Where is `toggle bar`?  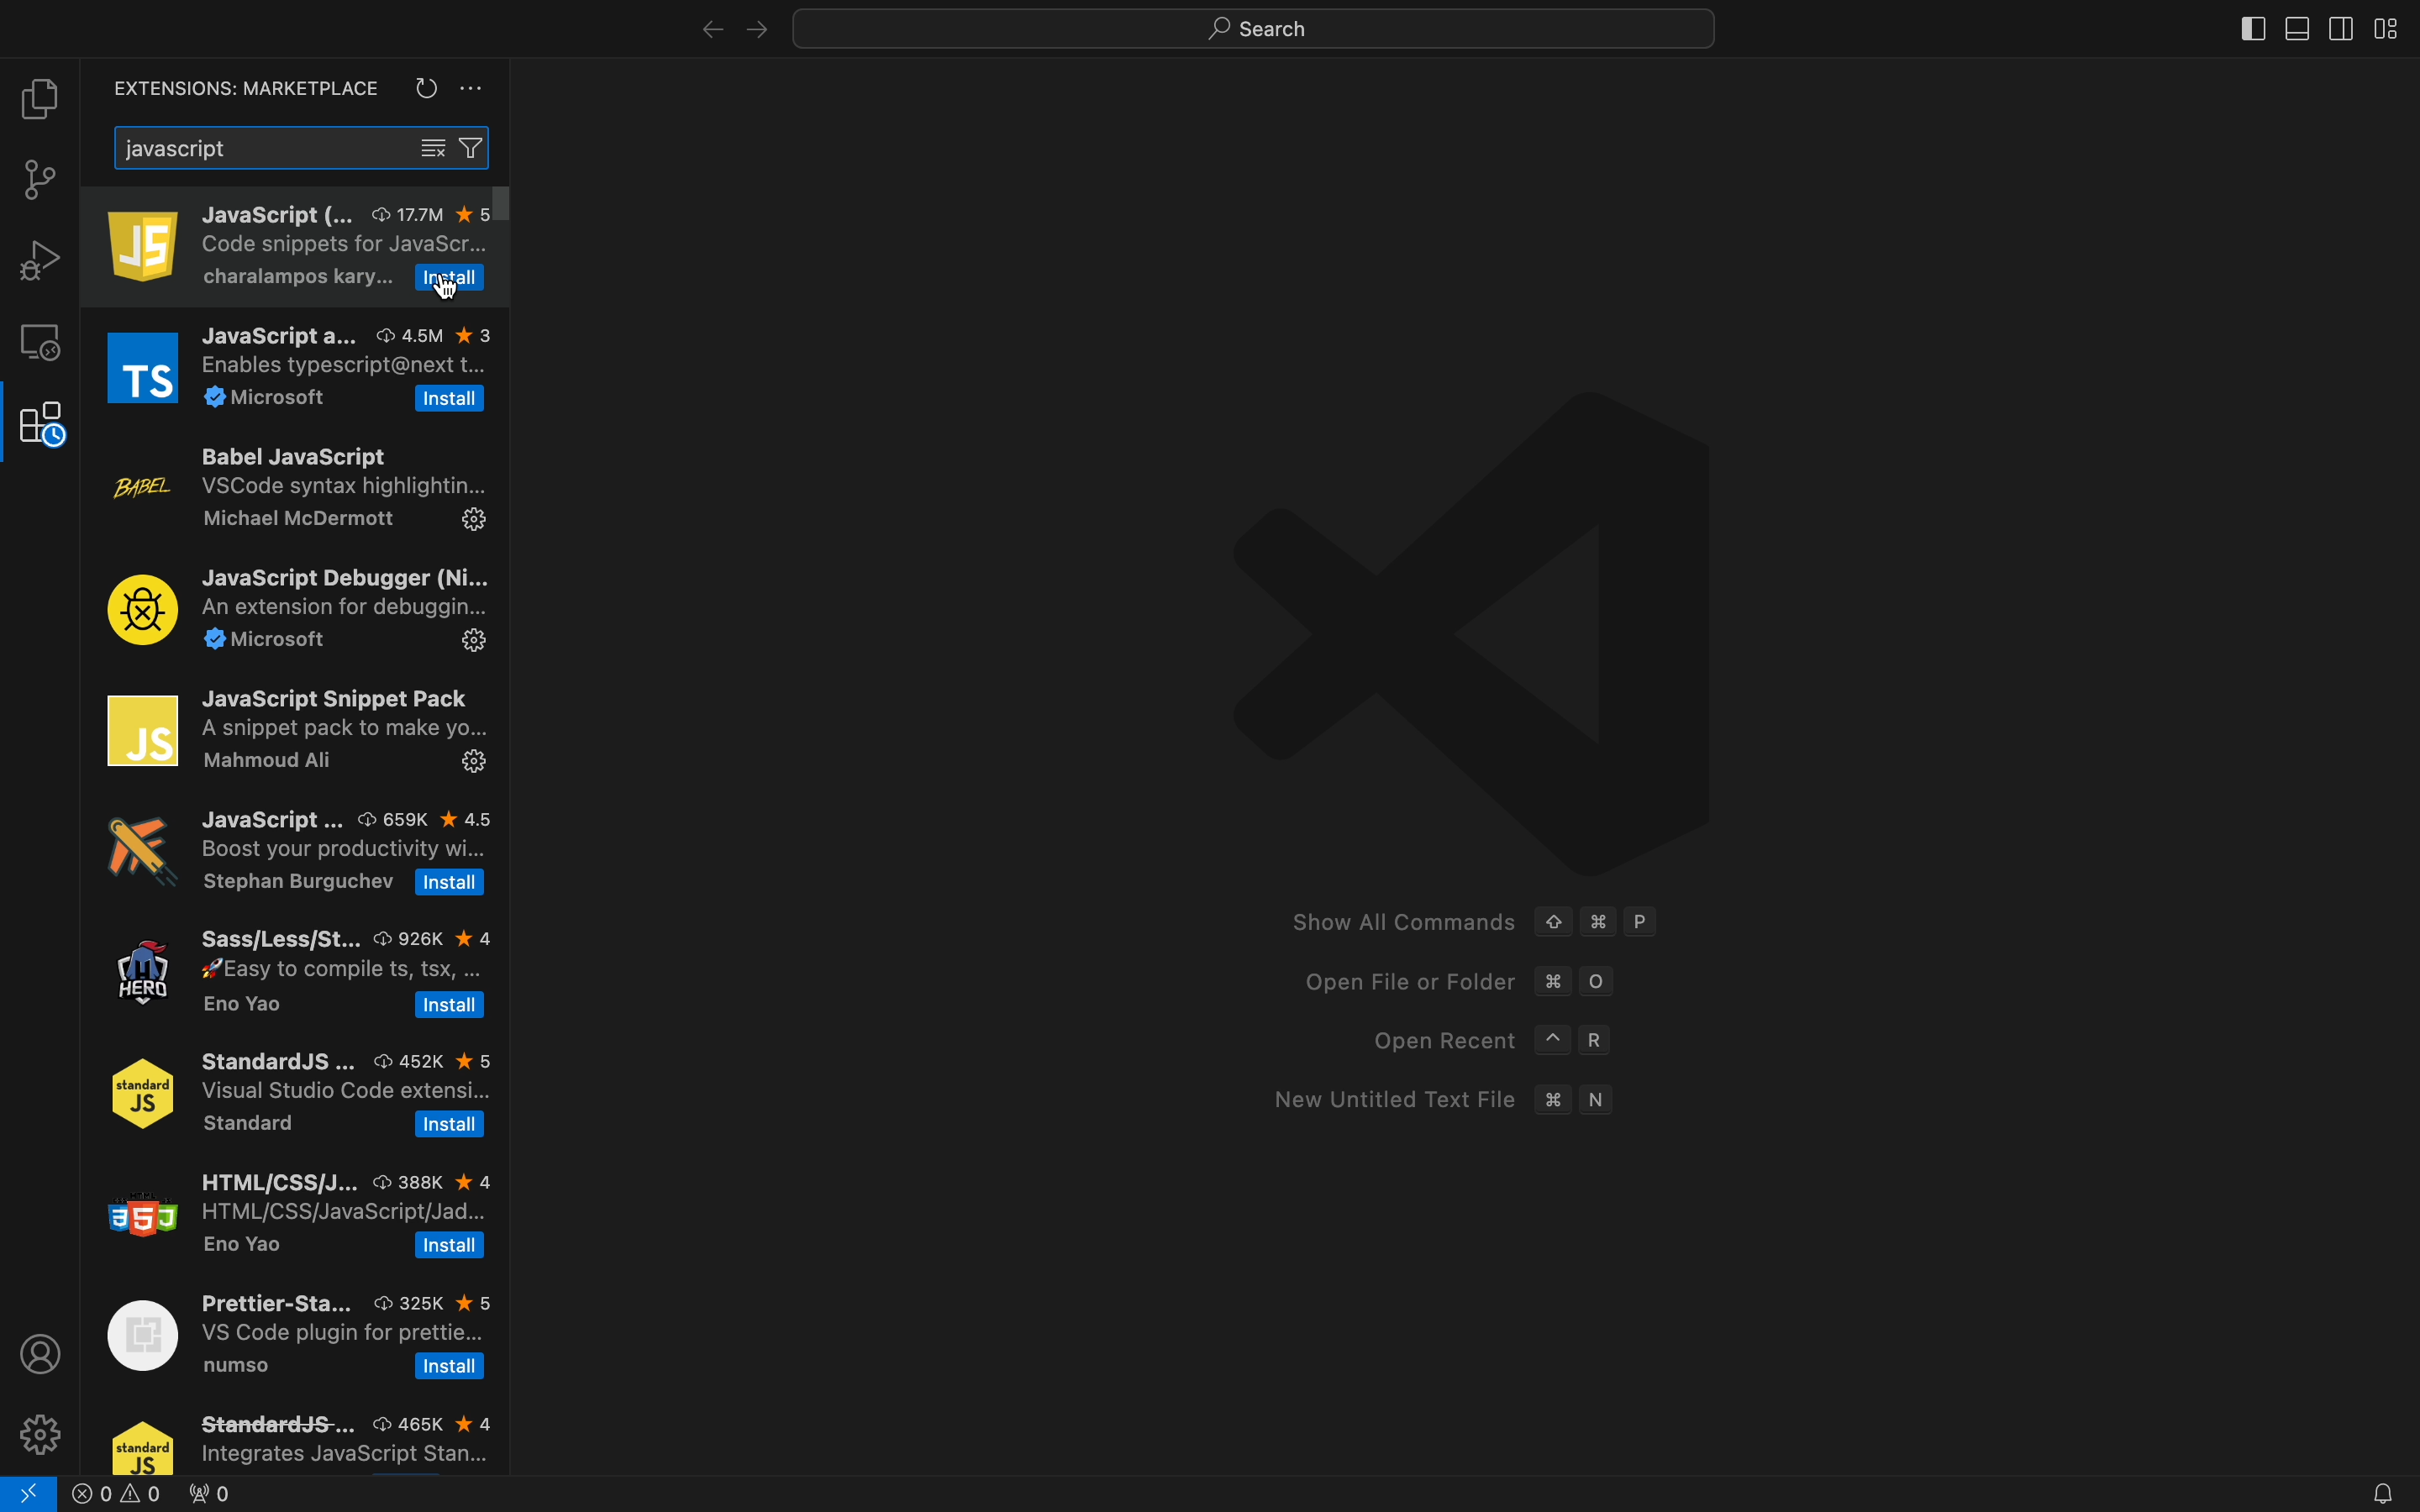
toggle bar is located at coordinates (2248, 28).